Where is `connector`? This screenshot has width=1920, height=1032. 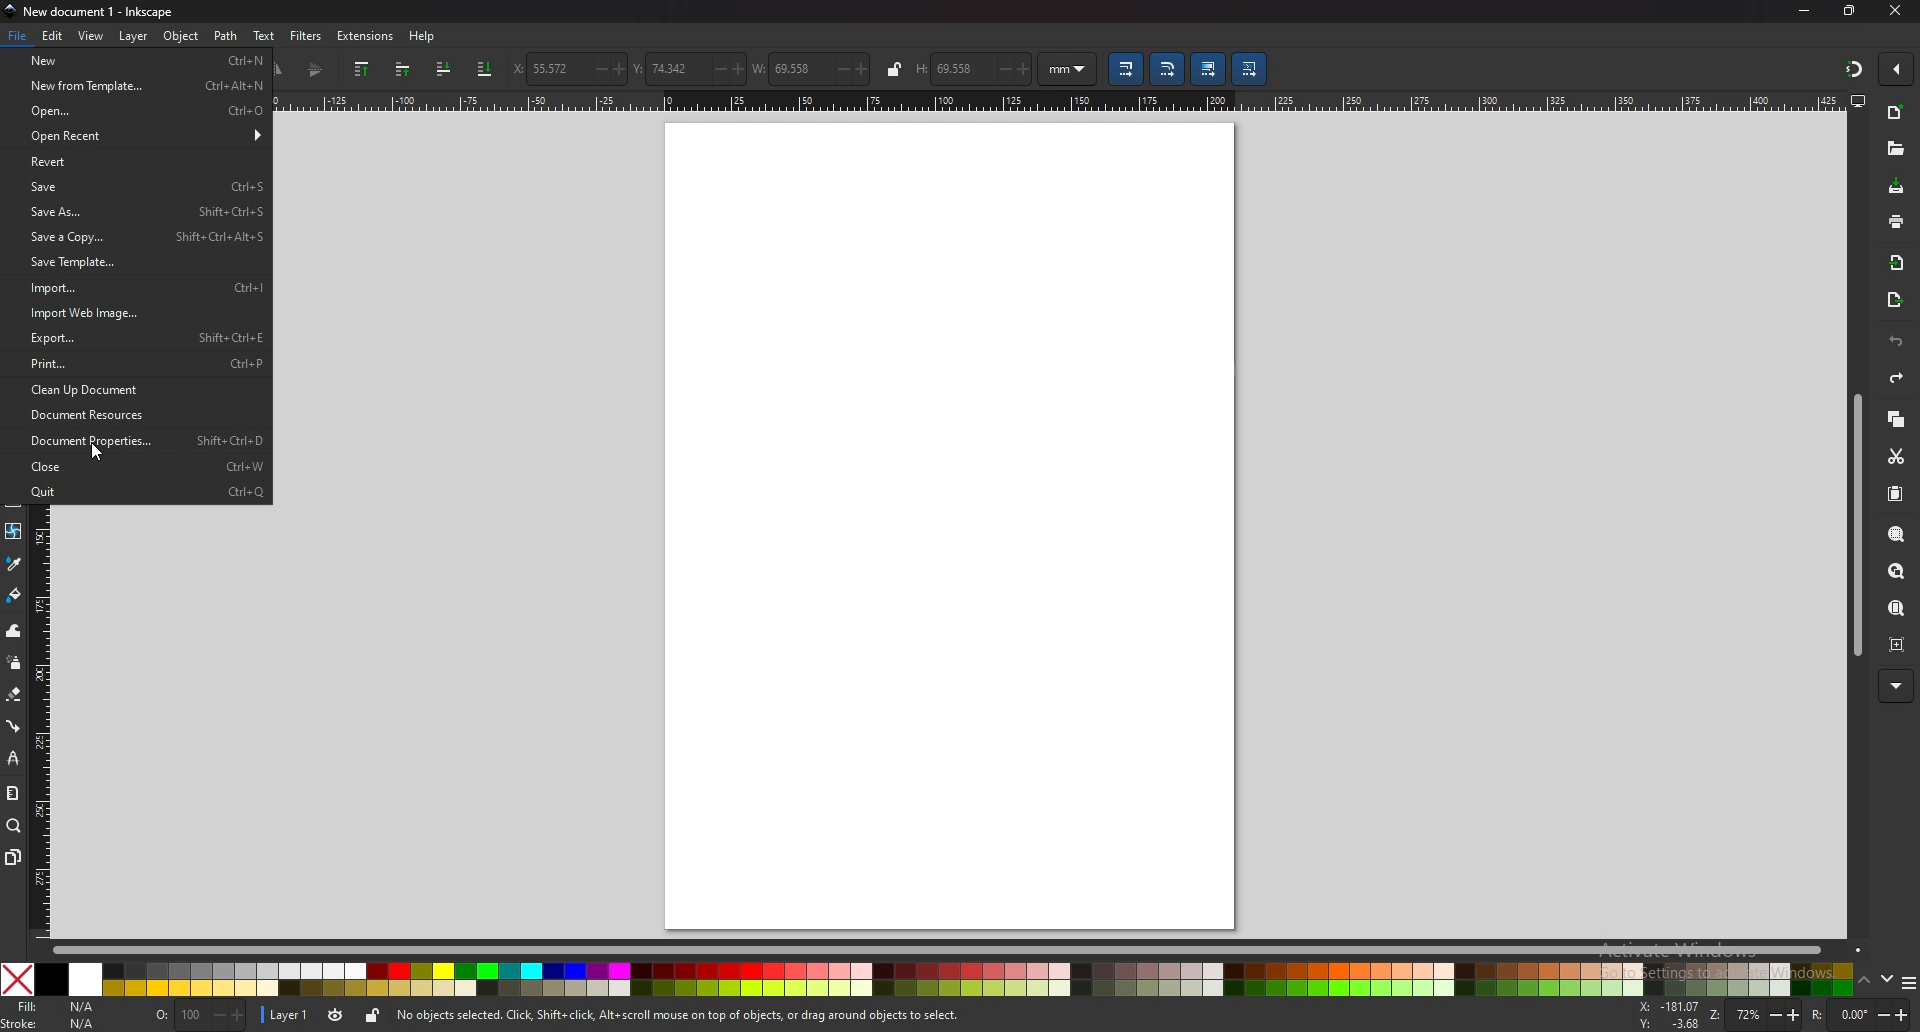
connector is located at coordinates (13, 725).